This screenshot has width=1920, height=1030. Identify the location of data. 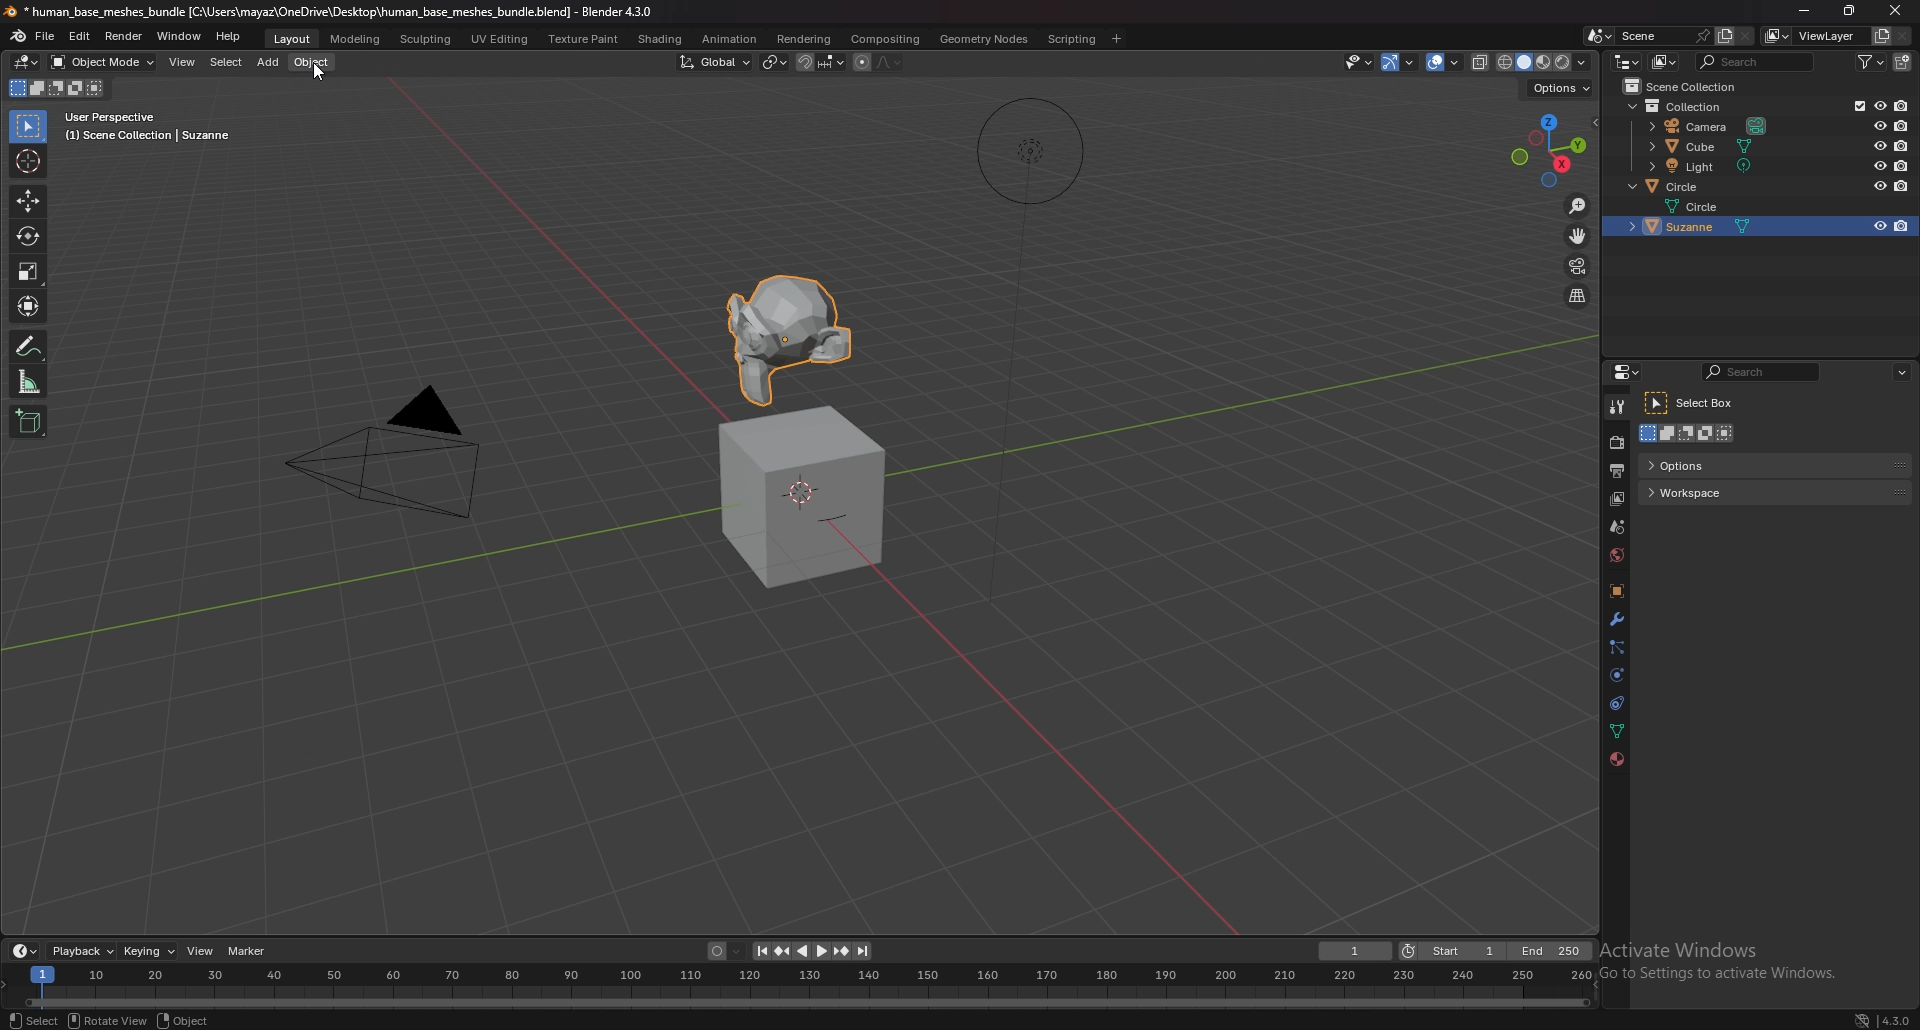
(1618, 731).